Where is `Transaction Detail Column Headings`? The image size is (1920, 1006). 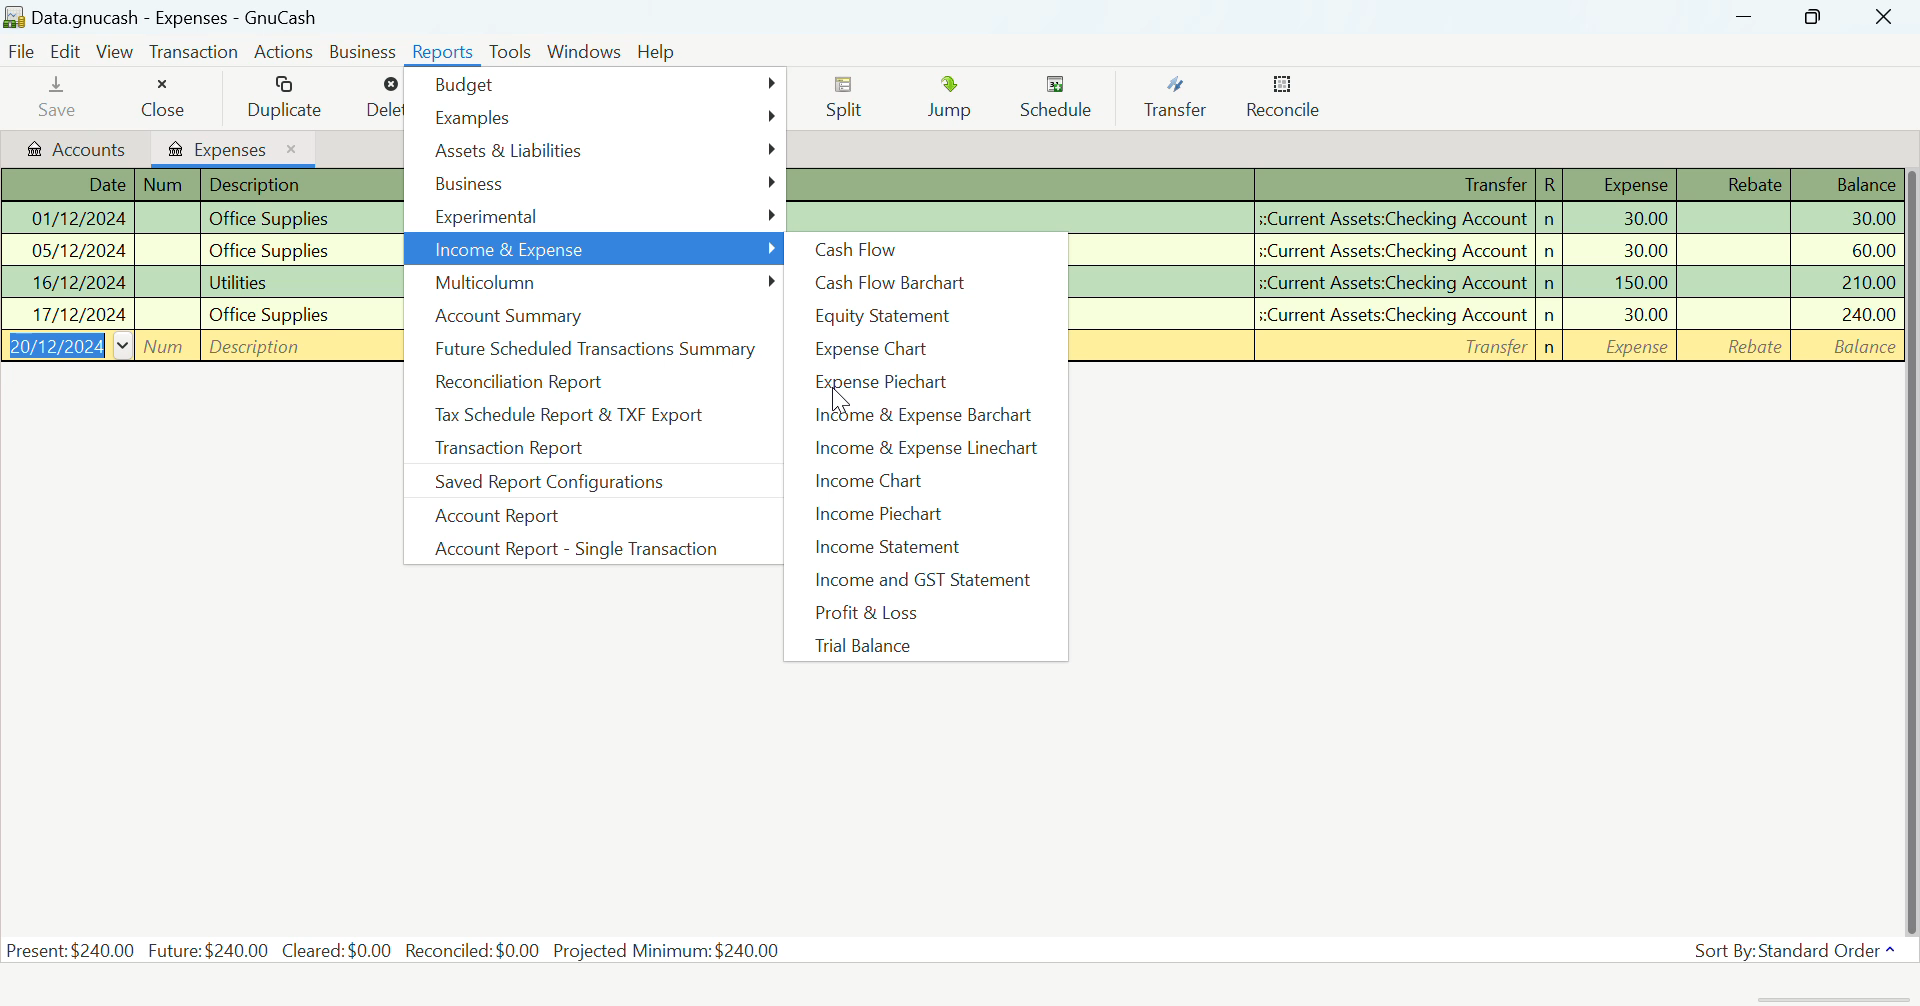
Transaction Detail Column Headings is located at coordinates (198, 185).